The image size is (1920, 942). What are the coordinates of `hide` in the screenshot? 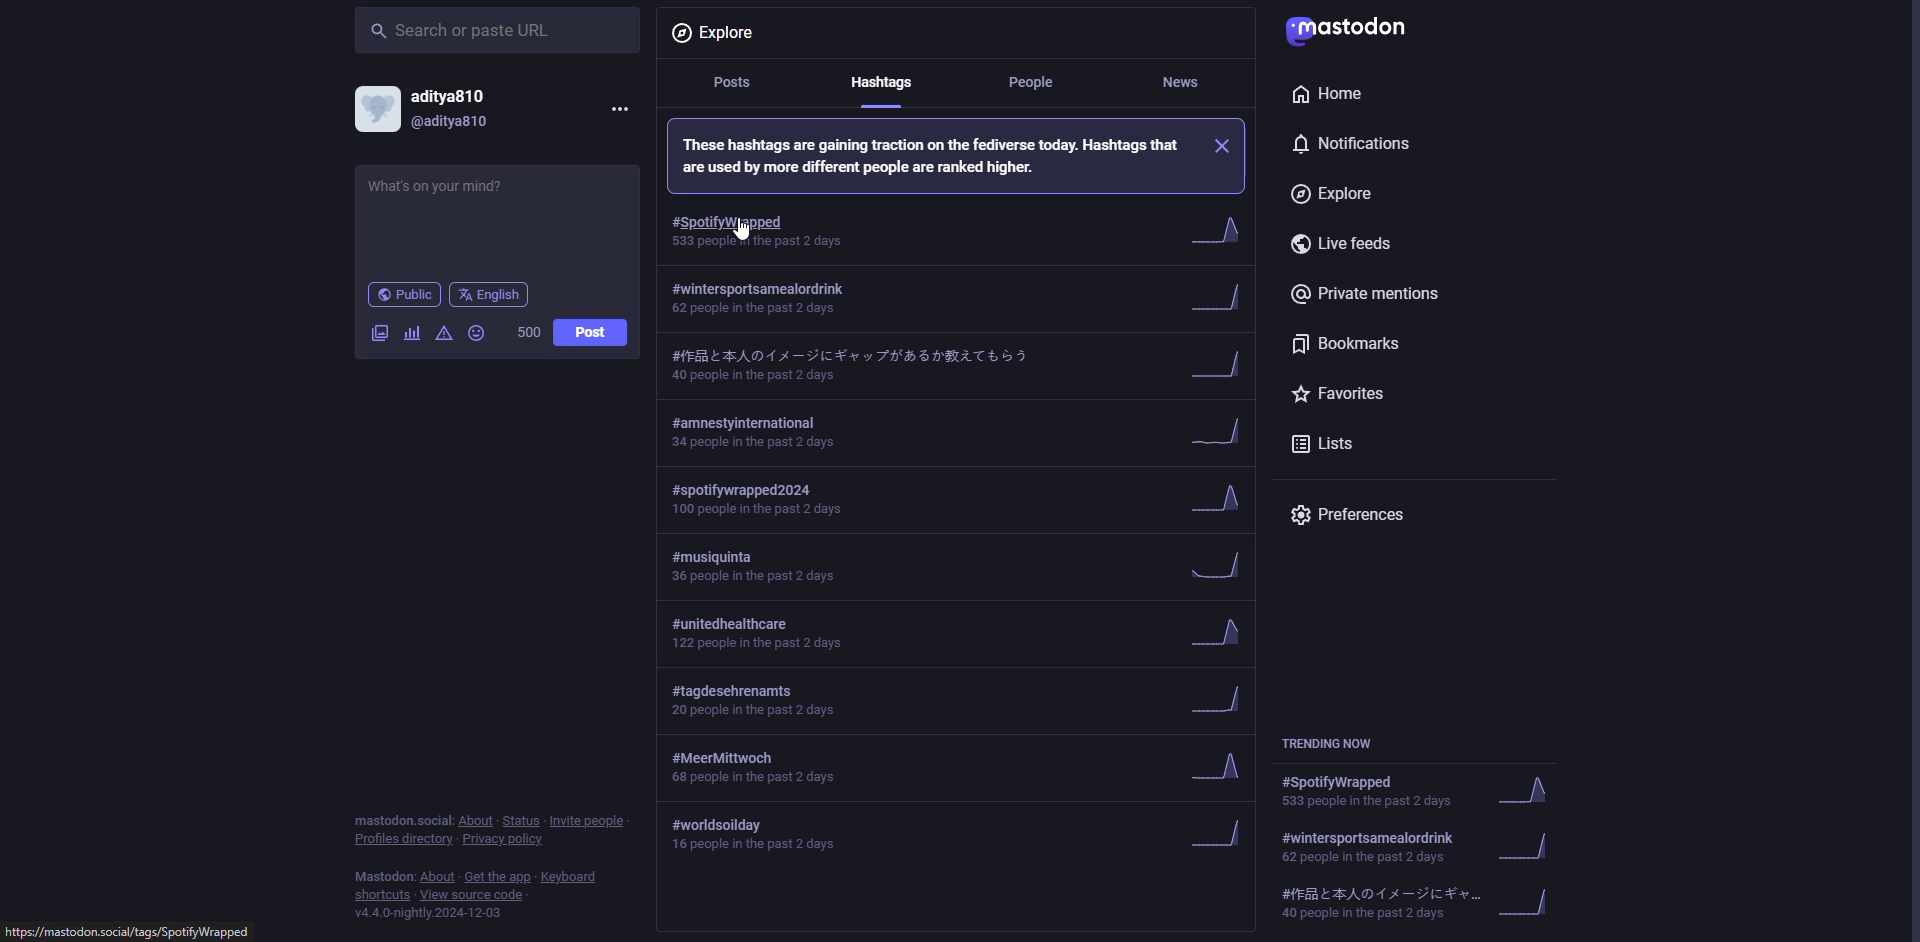 It's located at (1207, 307).